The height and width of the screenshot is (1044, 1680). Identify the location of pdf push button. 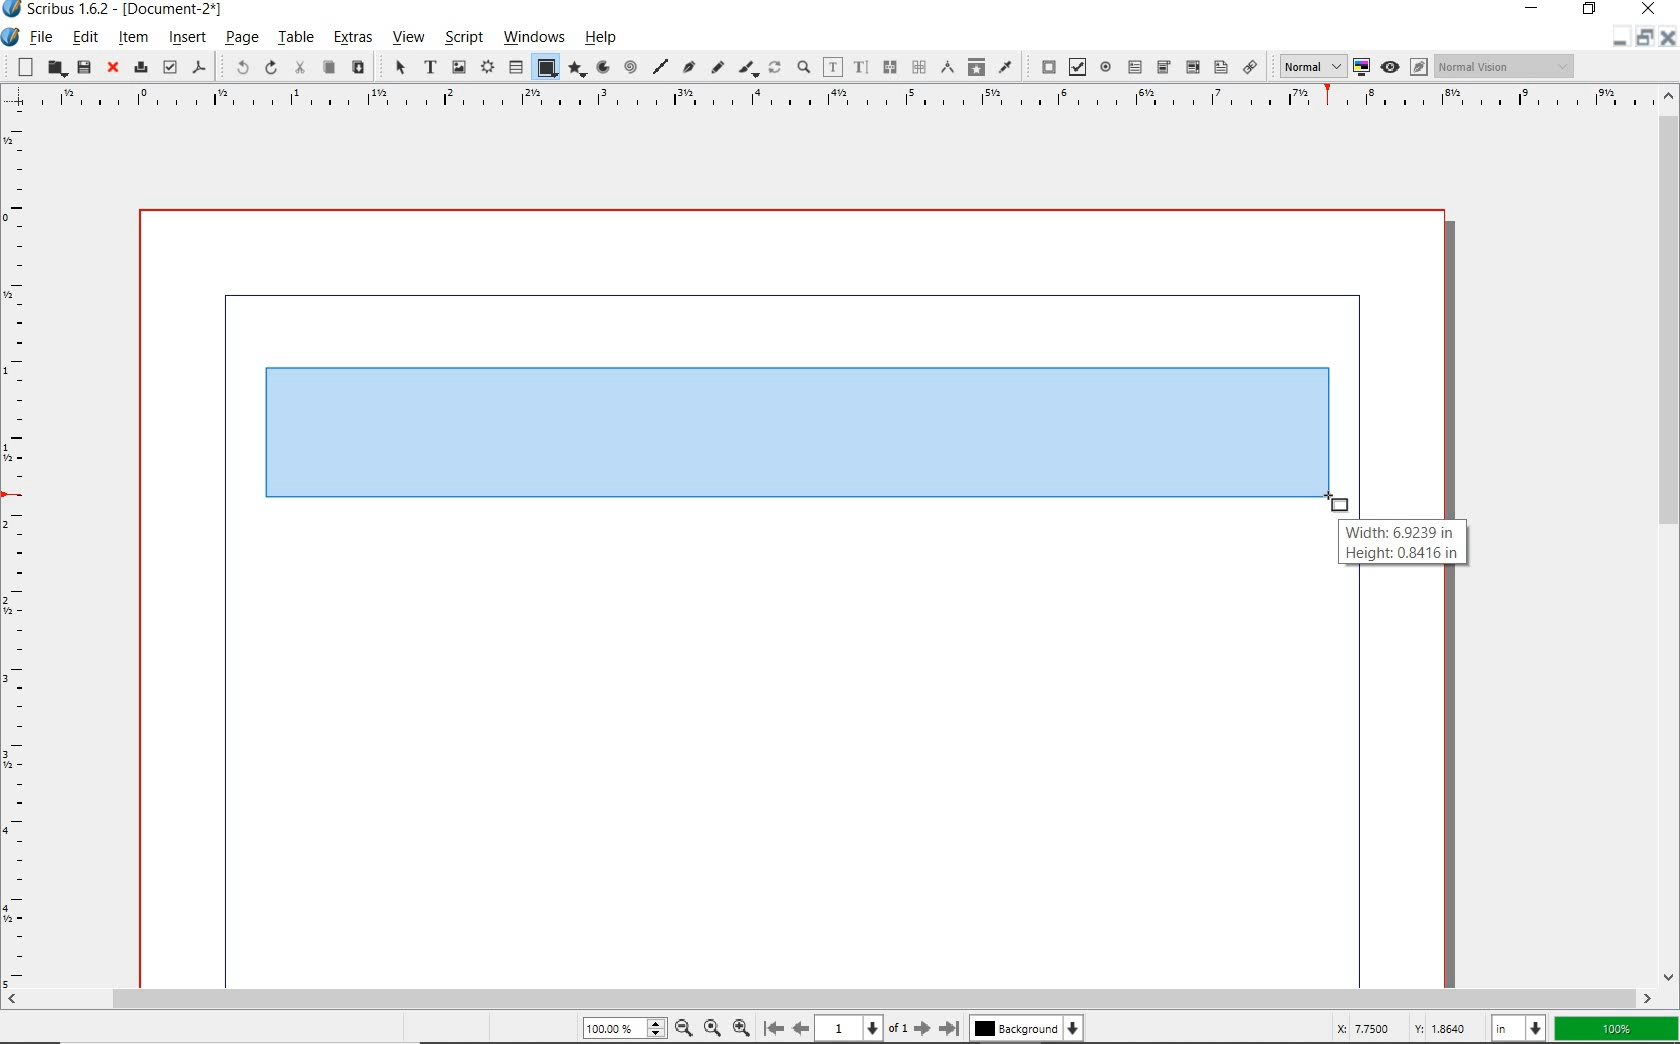
(1043, 66).